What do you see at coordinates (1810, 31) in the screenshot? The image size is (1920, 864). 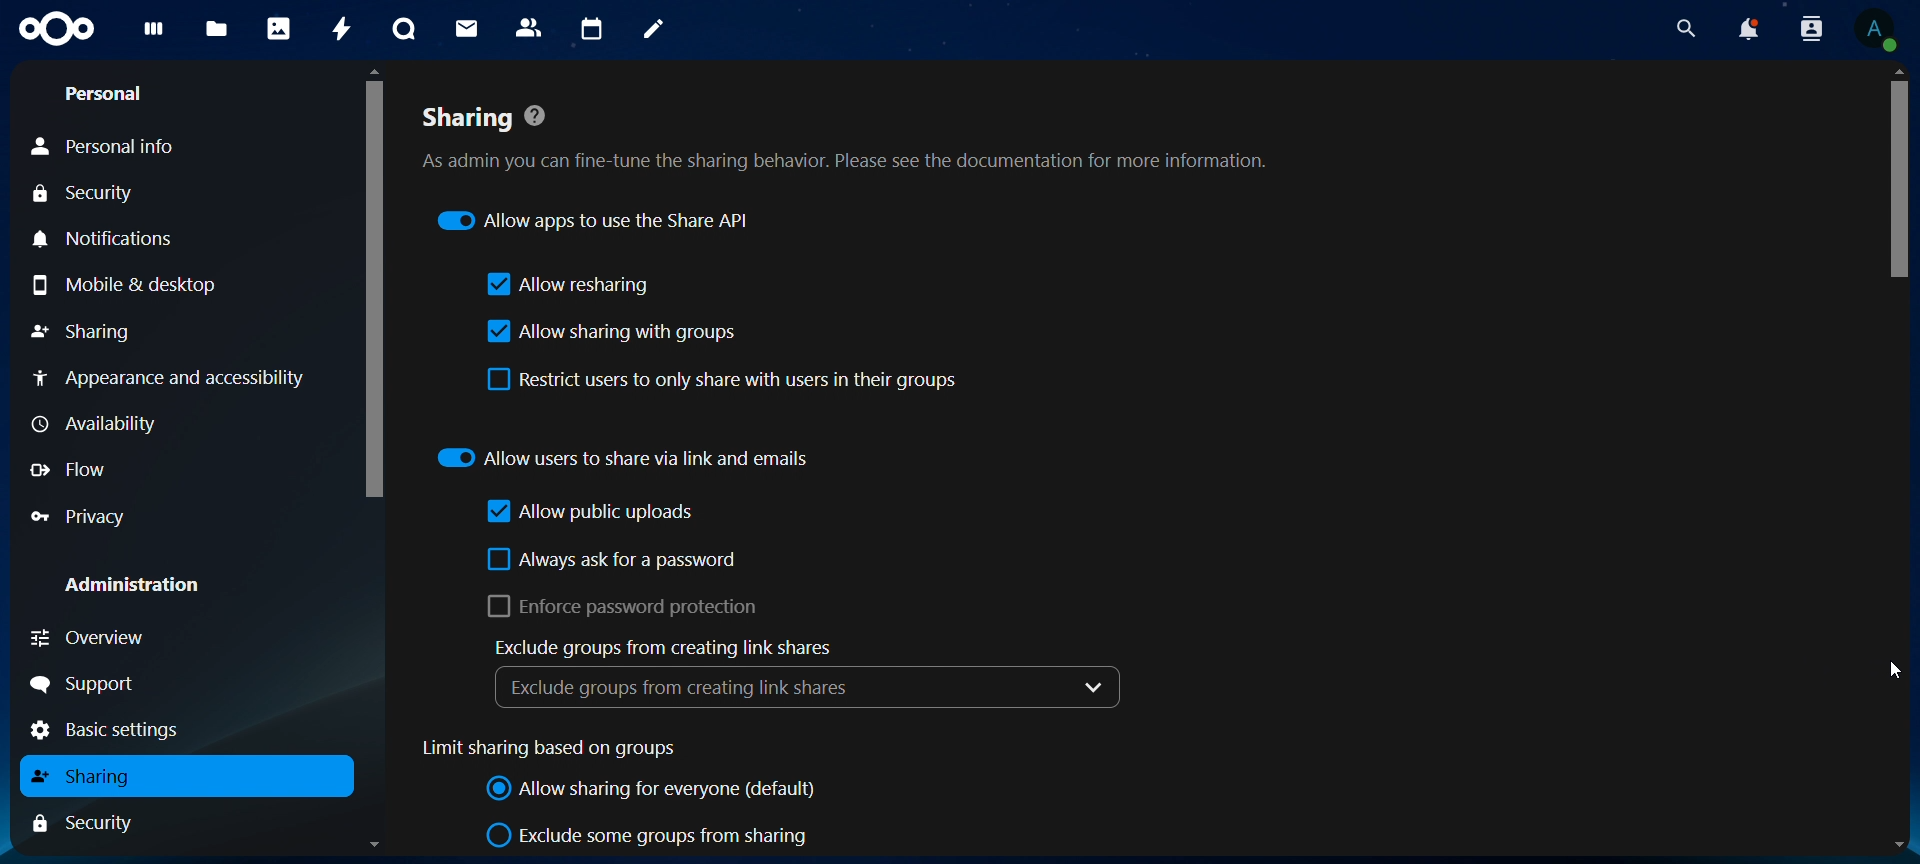 I see `search contacts` at bounding box center [1810, 31].